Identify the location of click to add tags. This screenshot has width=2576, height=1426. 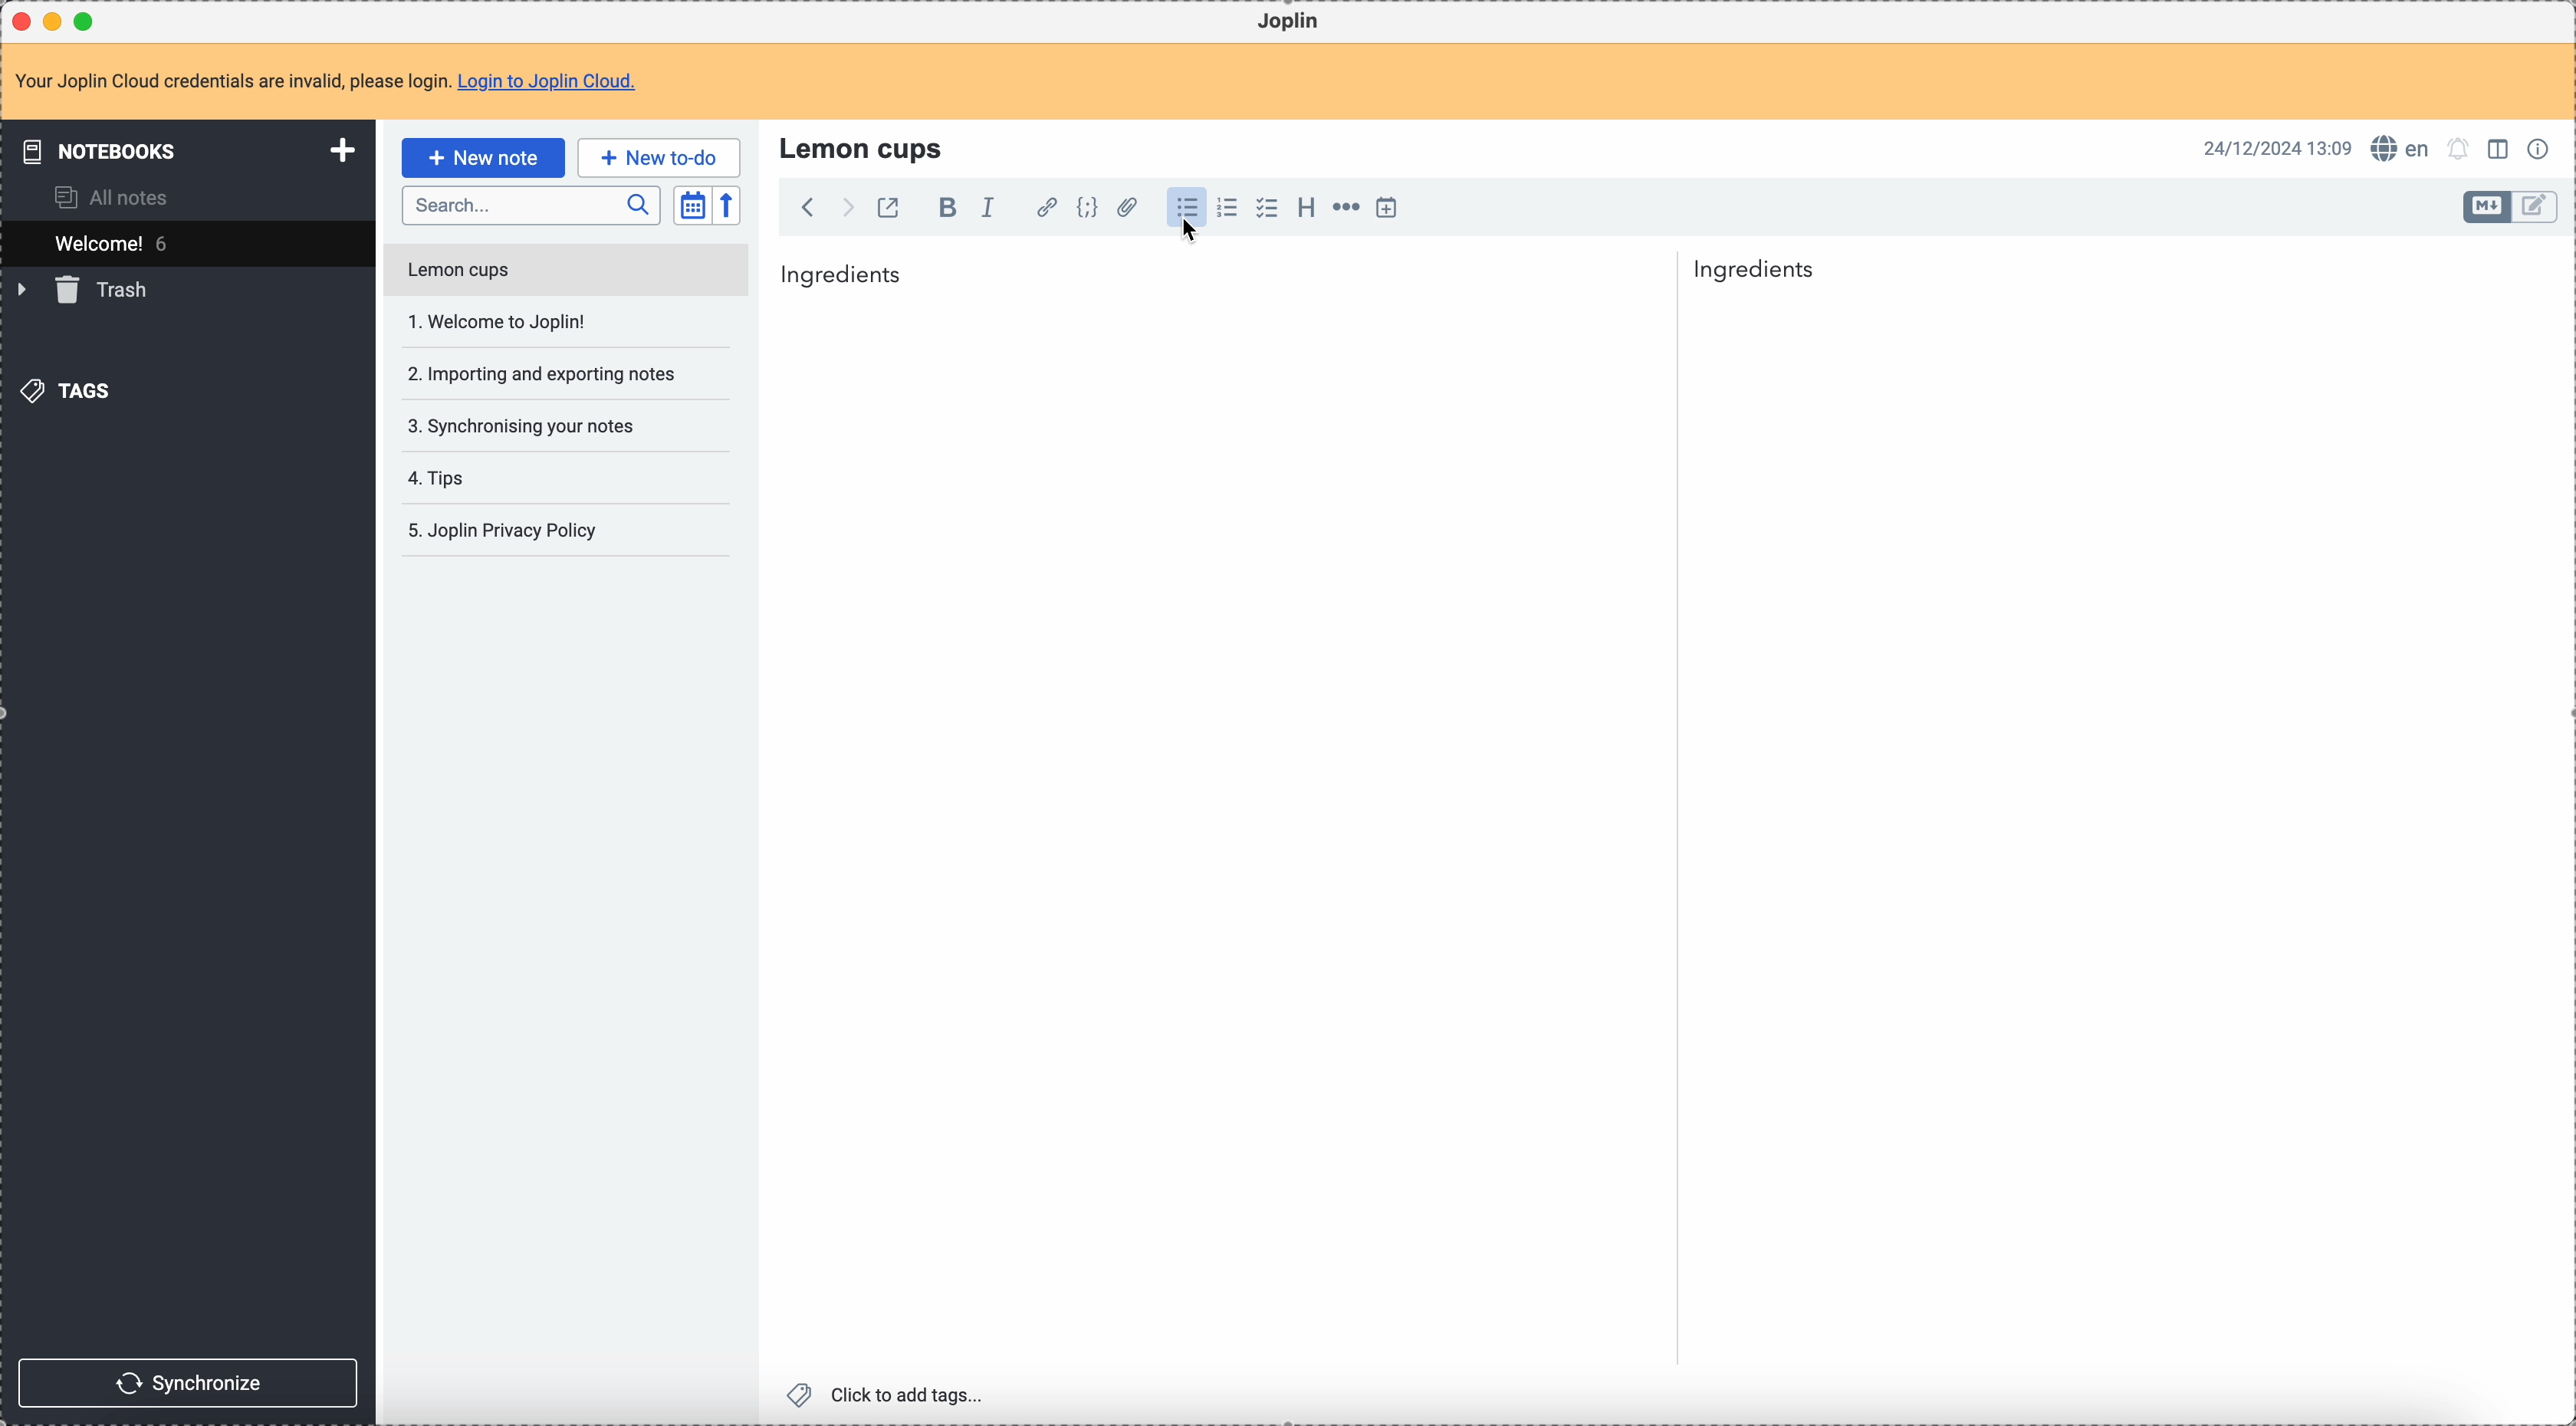
(891, 1393).